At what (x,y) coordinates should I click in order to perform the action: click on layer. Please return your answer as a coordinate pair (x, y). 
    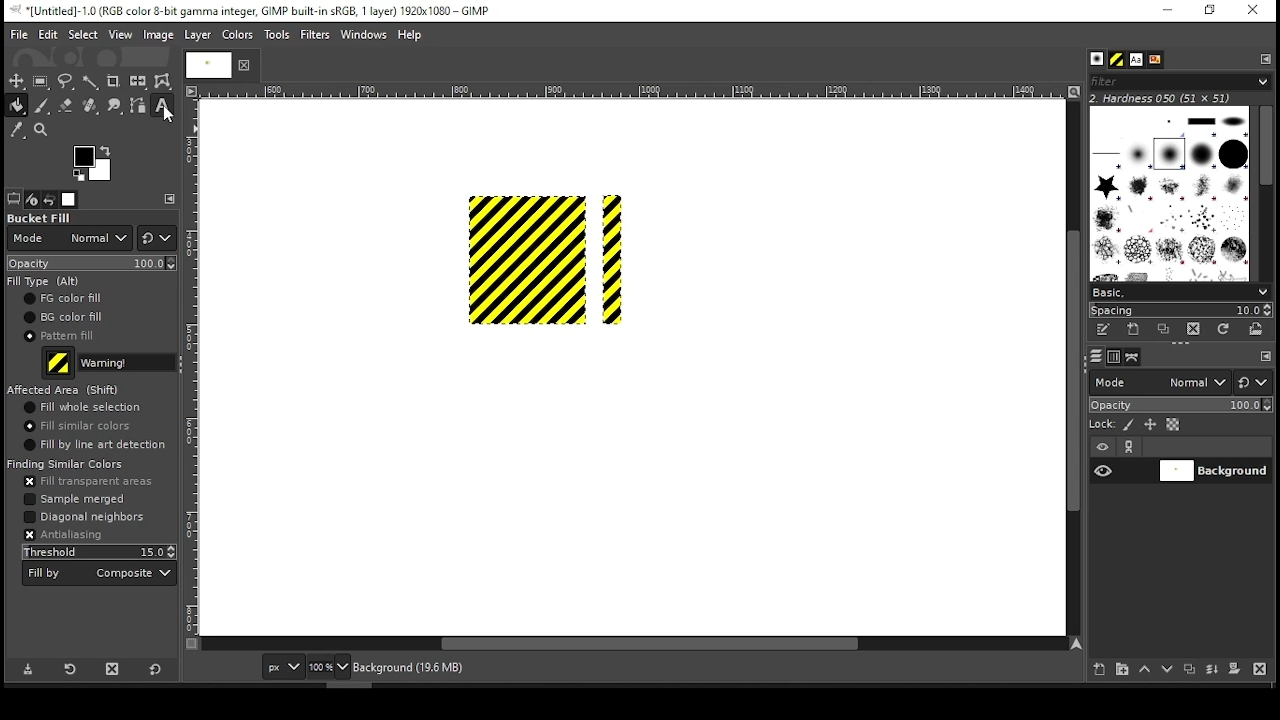
    Looking at the image, I should click on (196, 35).